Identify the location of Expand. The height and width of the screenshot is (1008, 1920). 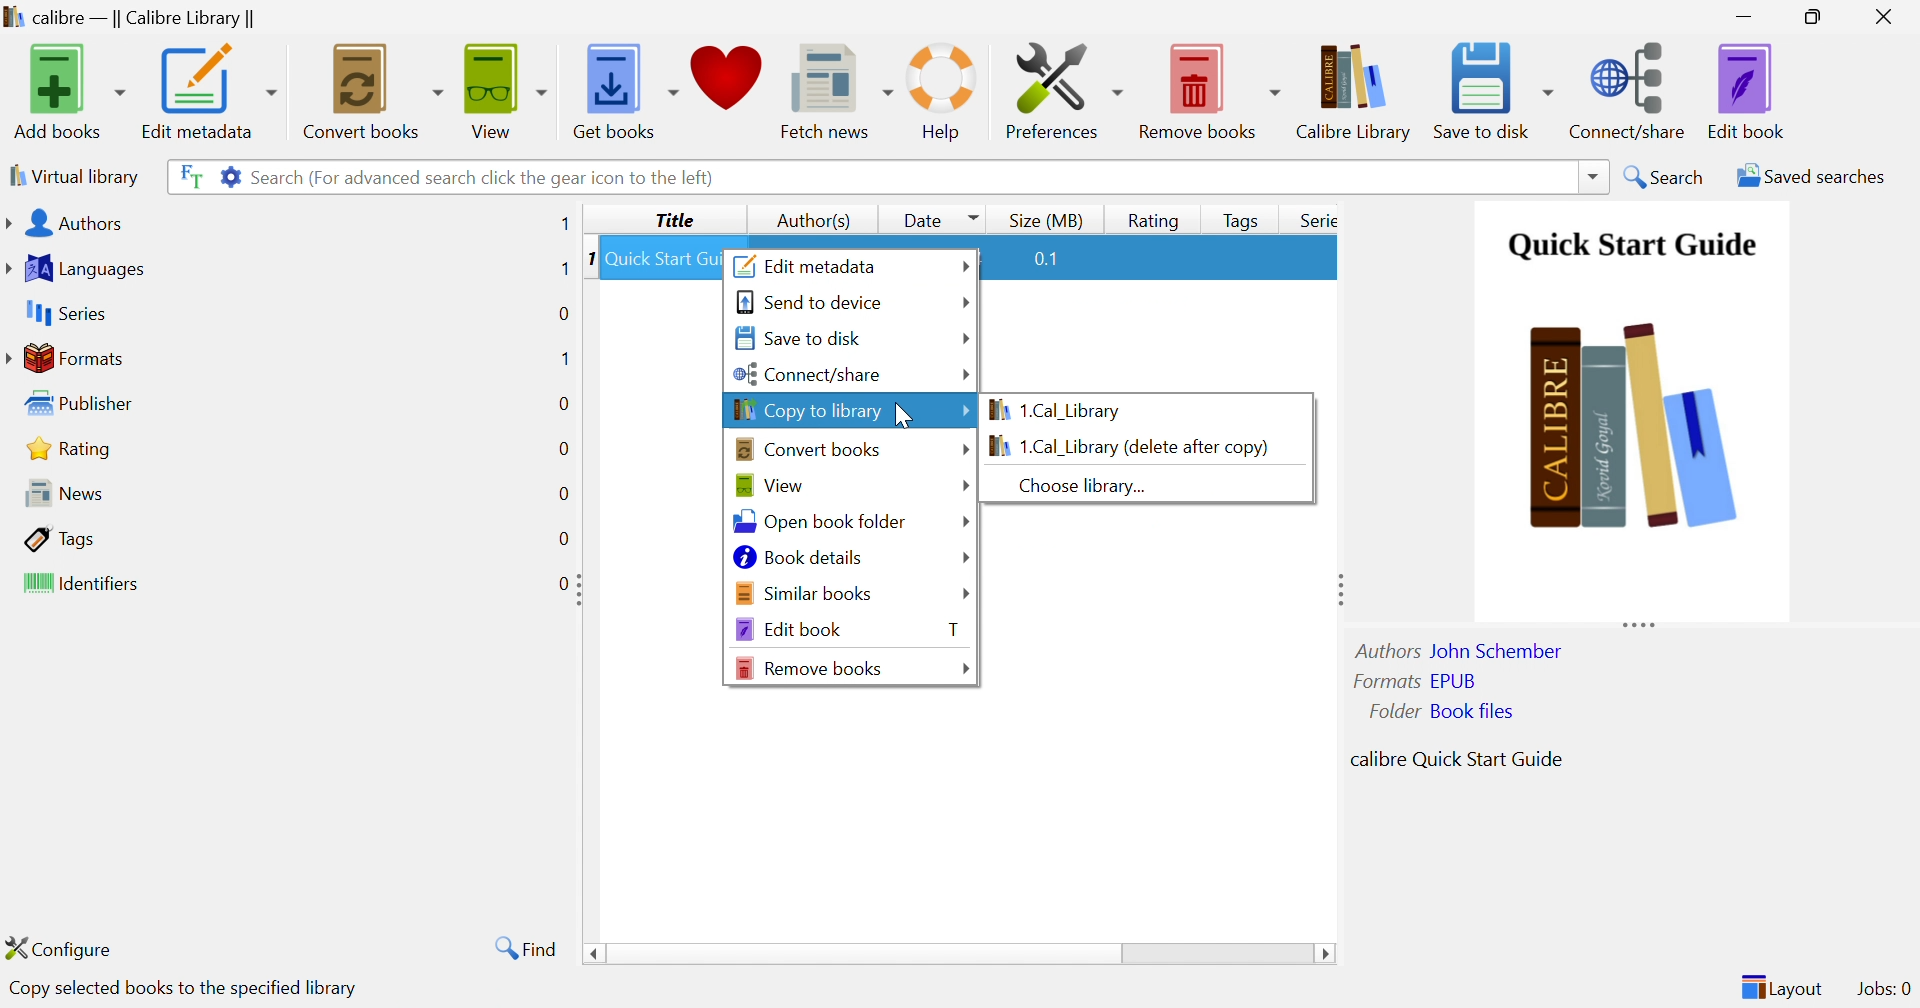
(580, 588).